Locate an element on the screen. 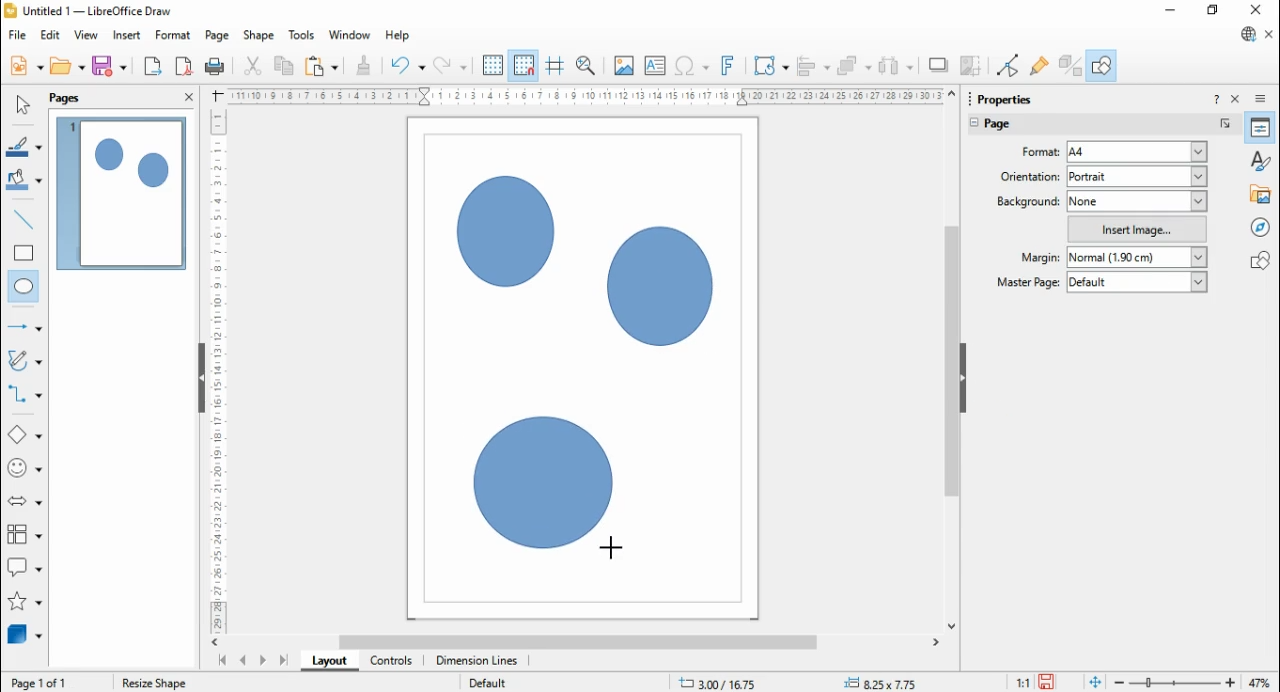 The image size is (1280, 692). view is located at coordinates (86, 35).